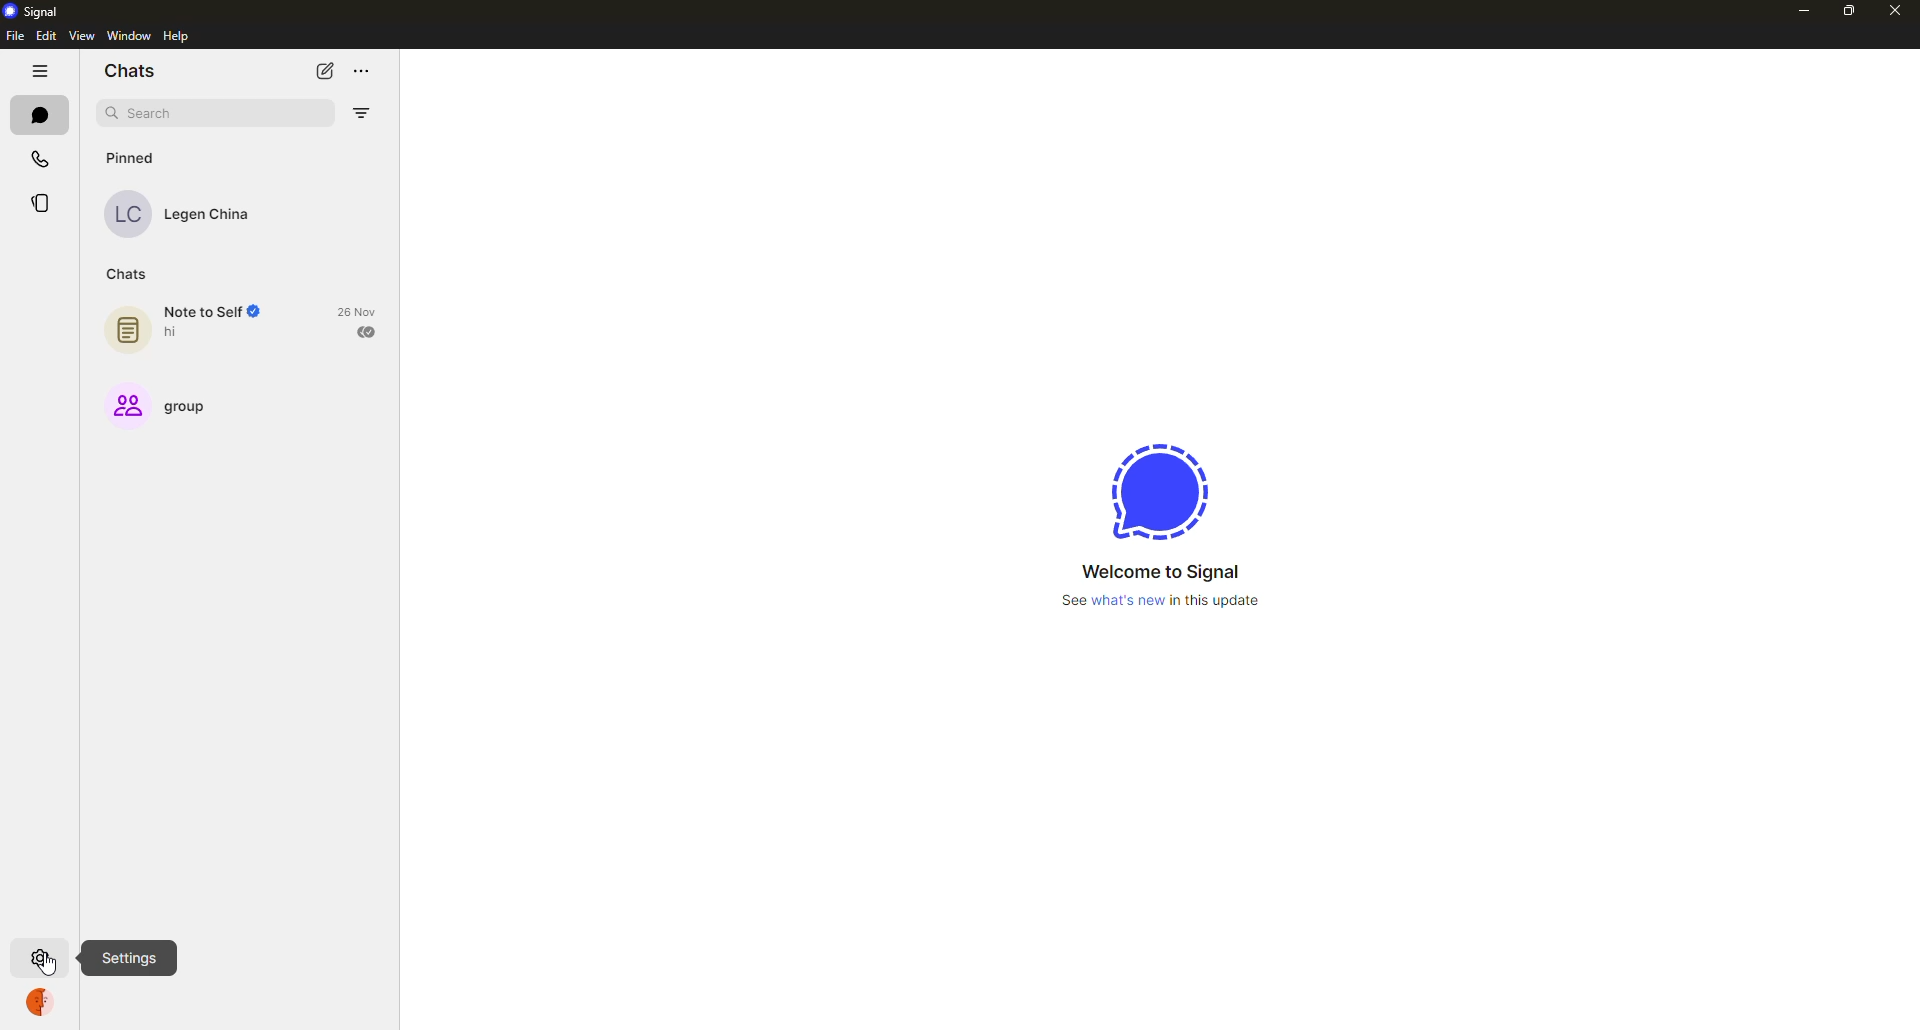 Image resolution: width=1920 pixels, height=1030 pixels. What do you see at coordinates (14, 35) in the screenshot?
I see `file` at bounding box center [14, 35].